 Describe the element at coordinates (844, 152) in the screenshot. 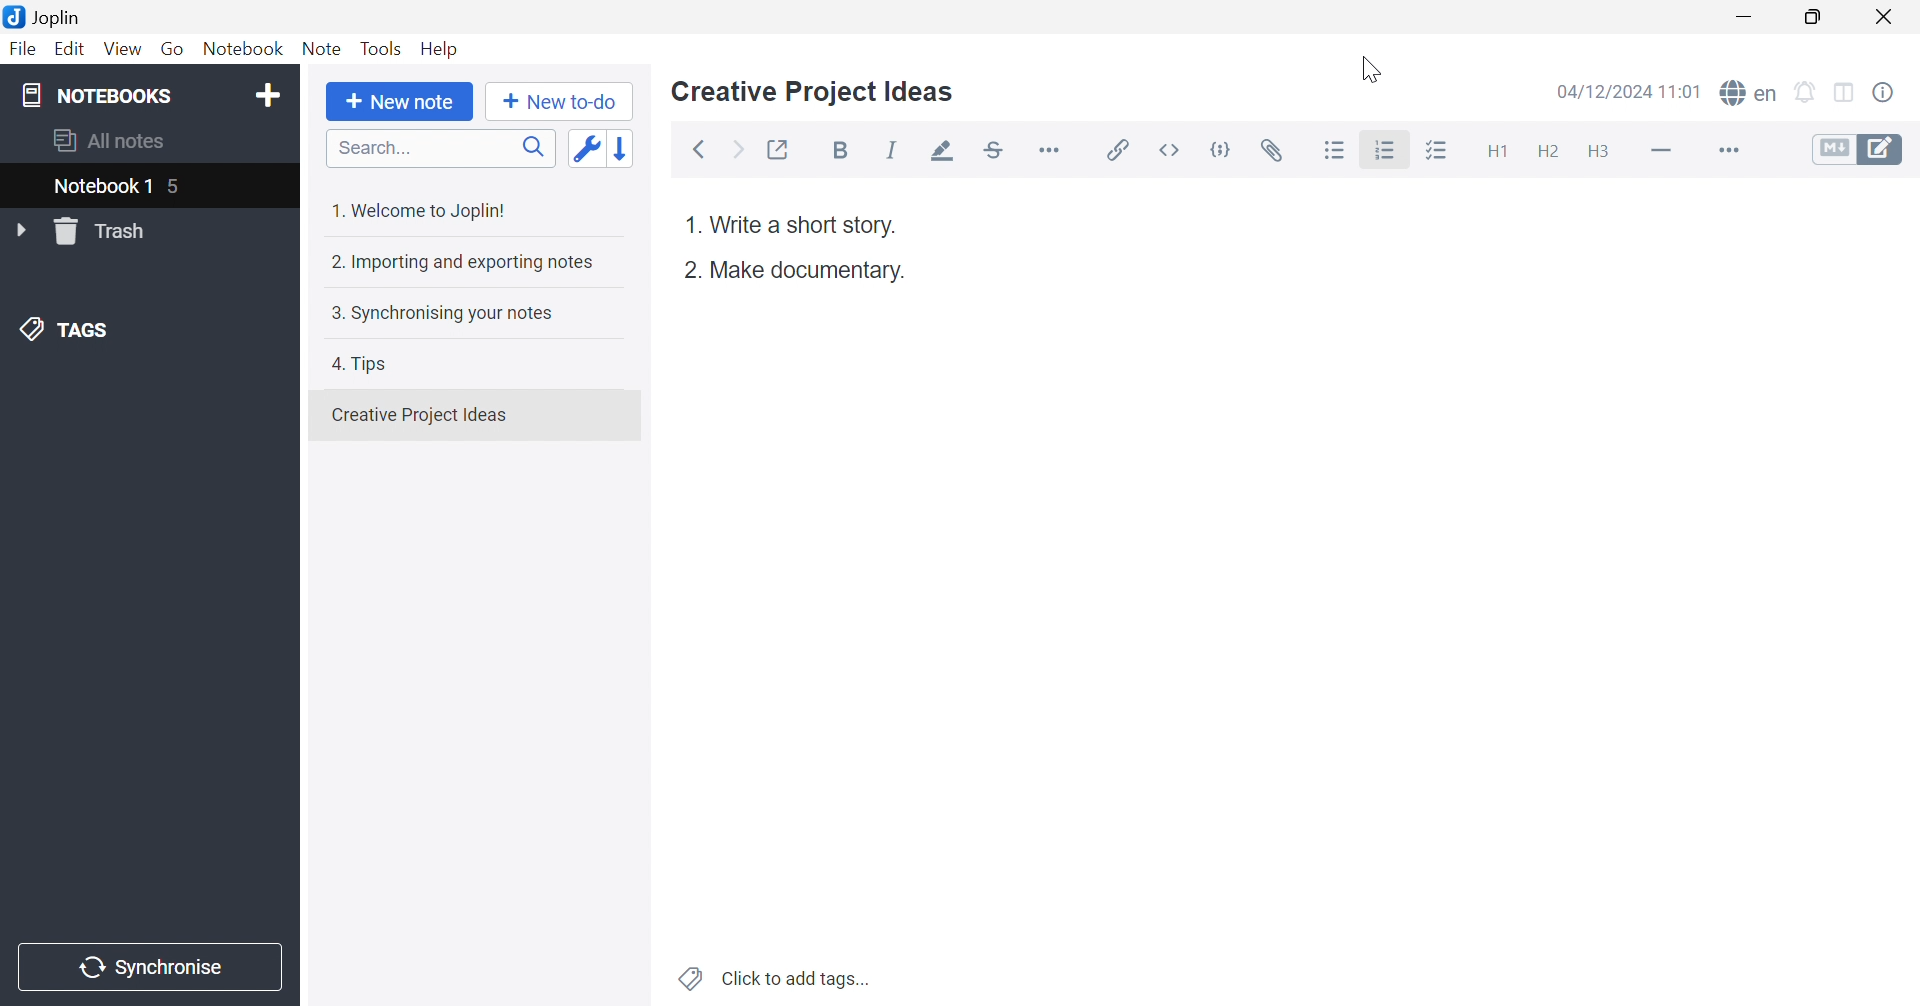

I see `Bold` at that location.